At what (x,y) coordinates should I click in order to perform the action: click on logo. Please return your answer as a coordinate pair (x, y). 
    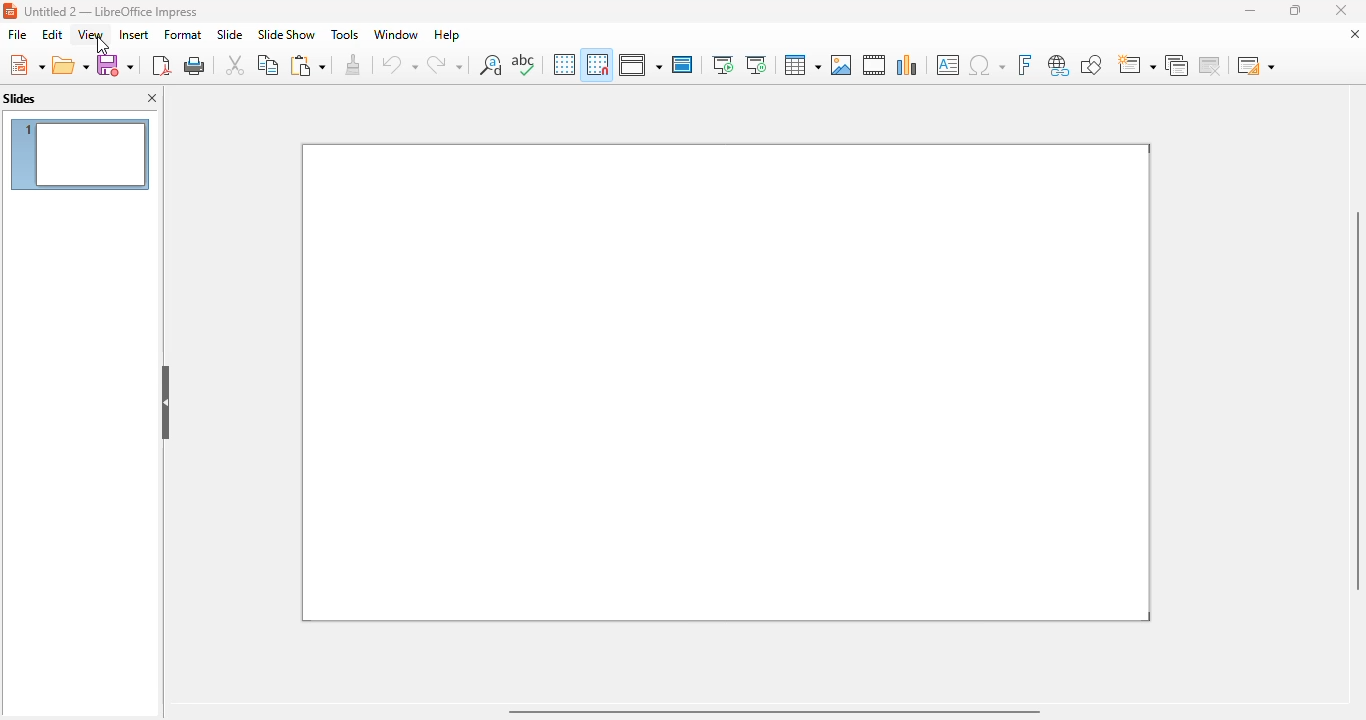
    Looking at the image, I should click on (10, 11).